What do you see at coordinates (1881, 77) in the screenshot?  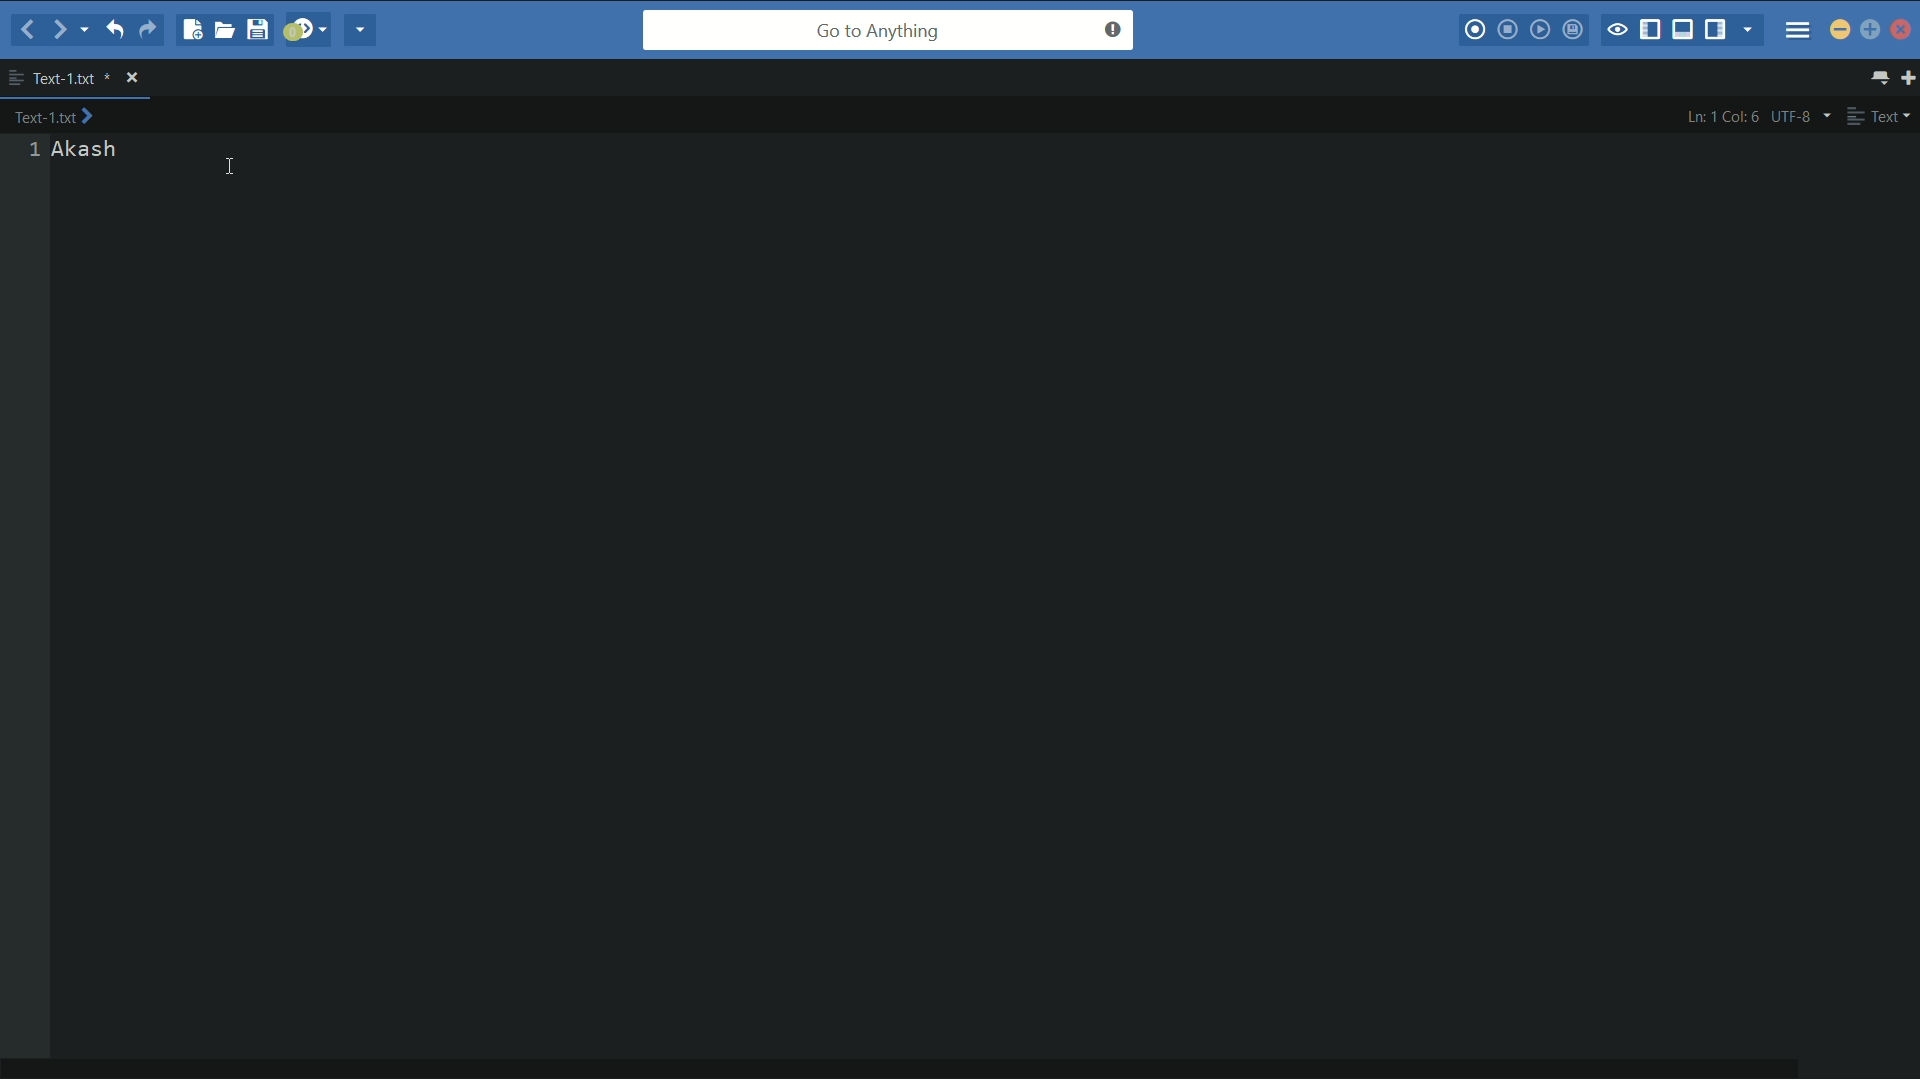 I see `show all tab` at bounding box center [1881, 77].